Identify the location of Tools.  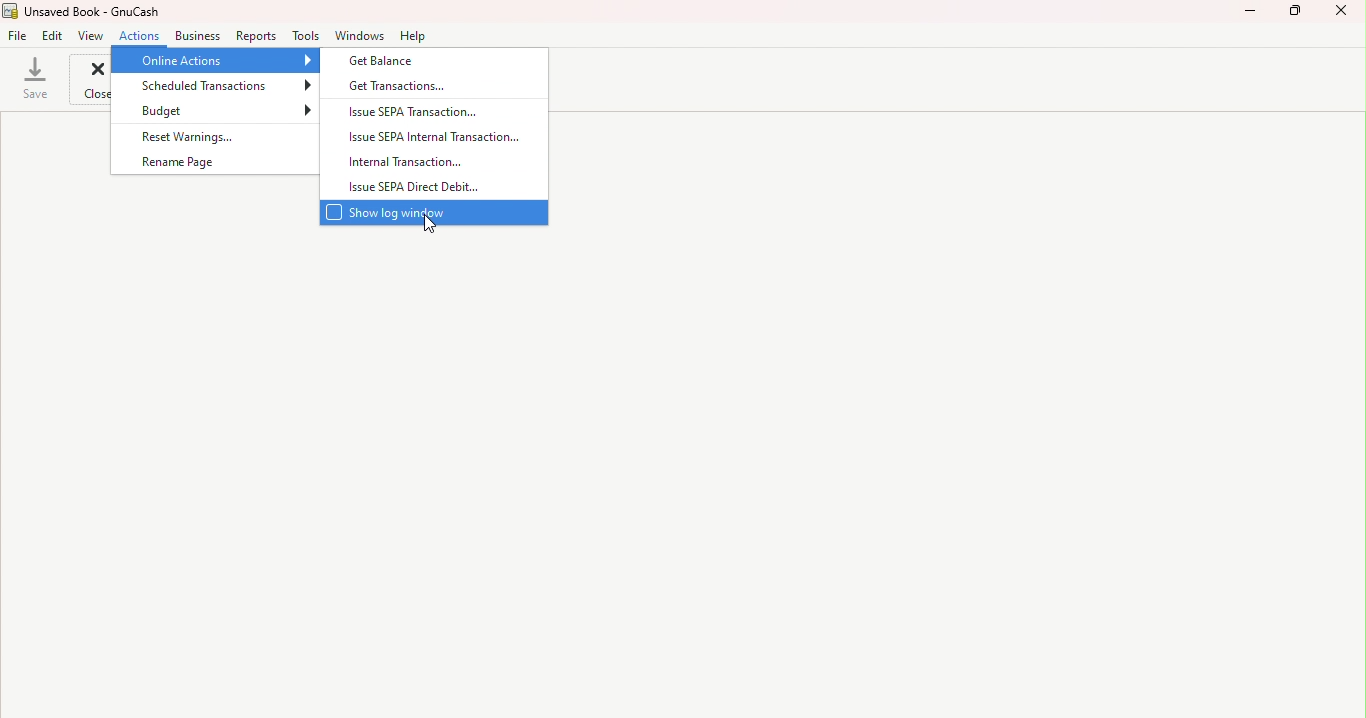
(303, 35).